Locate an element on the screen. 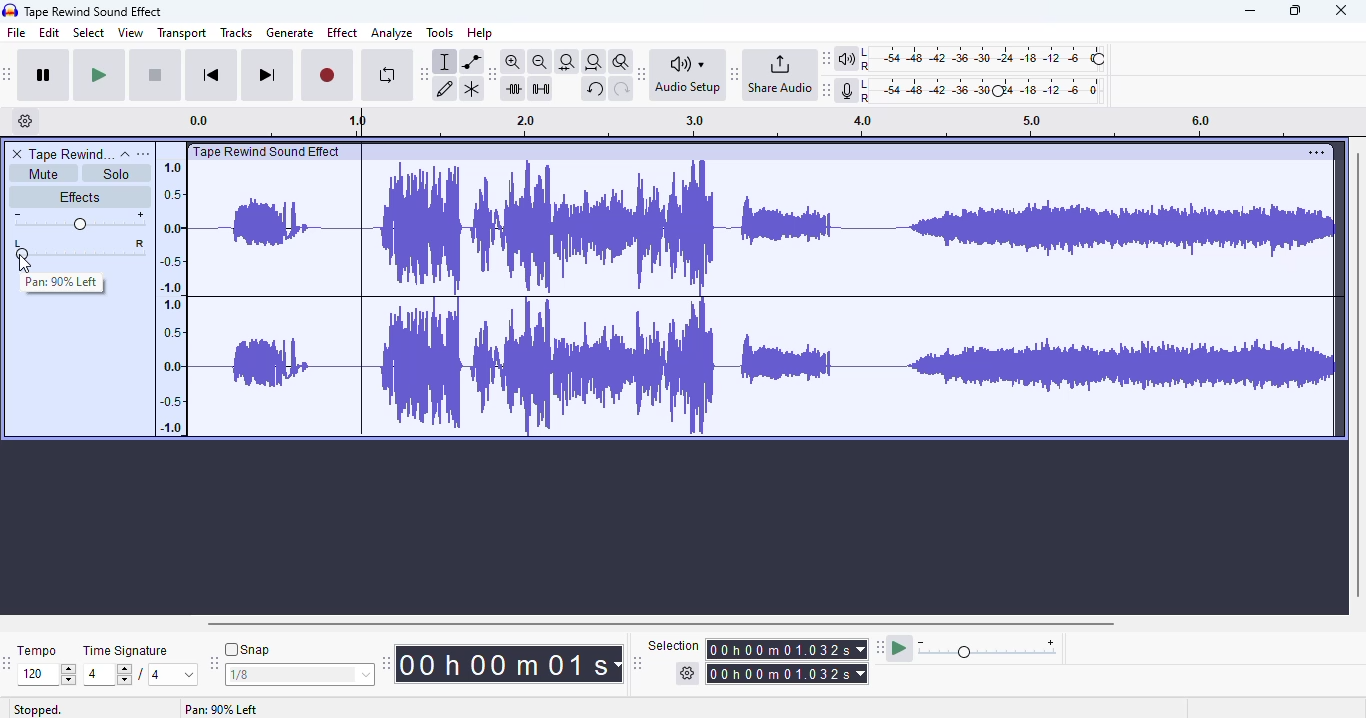  share audio is located at coordinates (779, 73).